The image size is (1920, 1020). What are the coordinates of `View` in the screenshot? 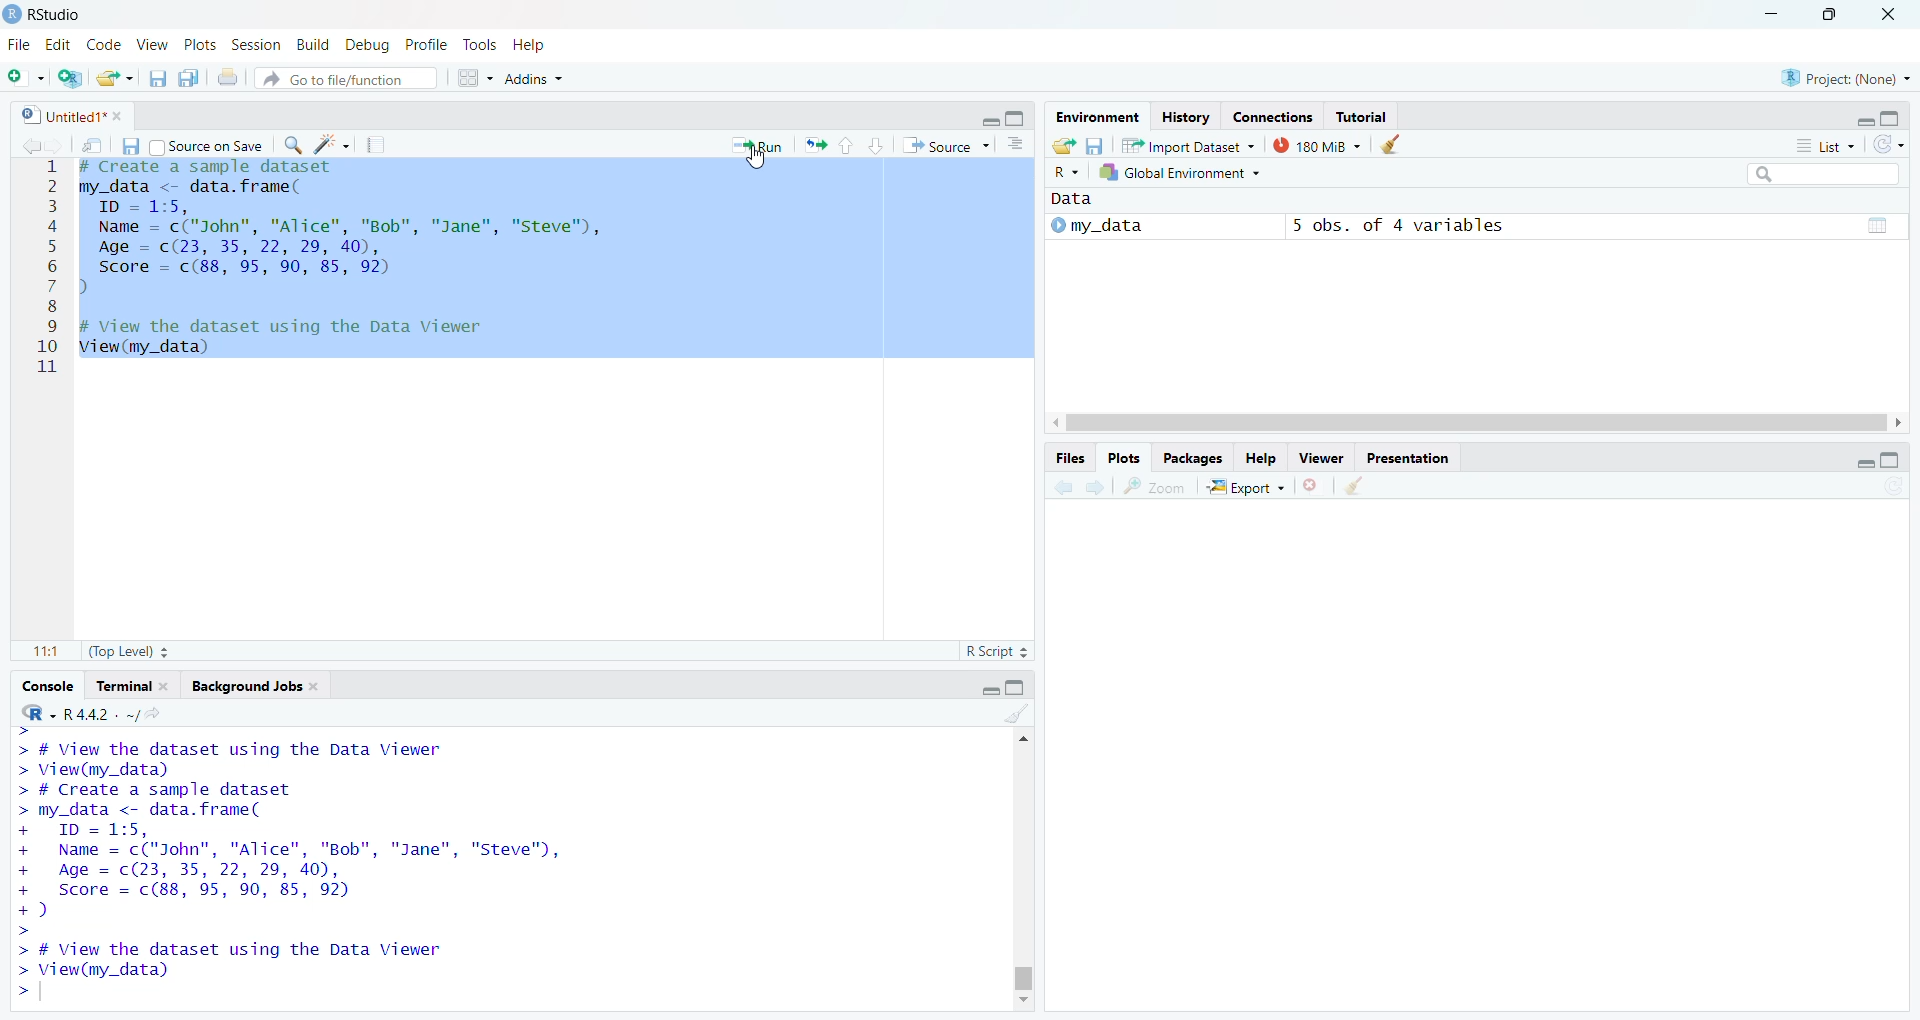 It's located at (155, 44).